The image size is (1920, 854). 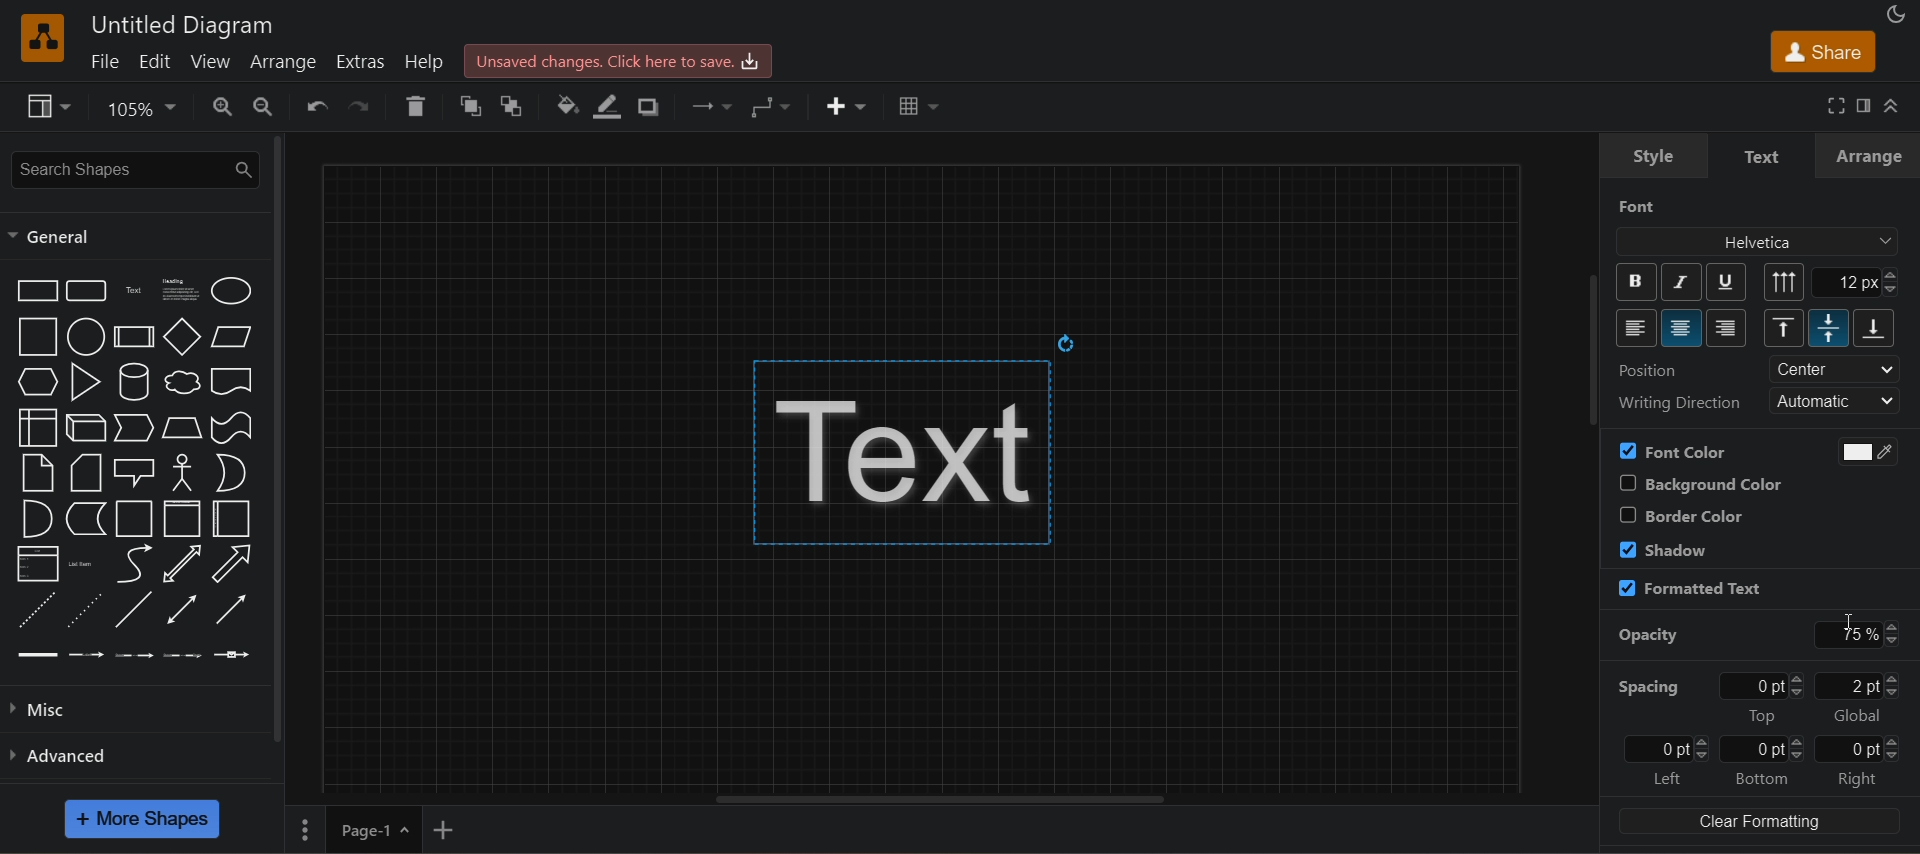 What do you see at coordinates (36, 381) in the screenshot?
I see `hexagon` at bounding box center [36, 381].